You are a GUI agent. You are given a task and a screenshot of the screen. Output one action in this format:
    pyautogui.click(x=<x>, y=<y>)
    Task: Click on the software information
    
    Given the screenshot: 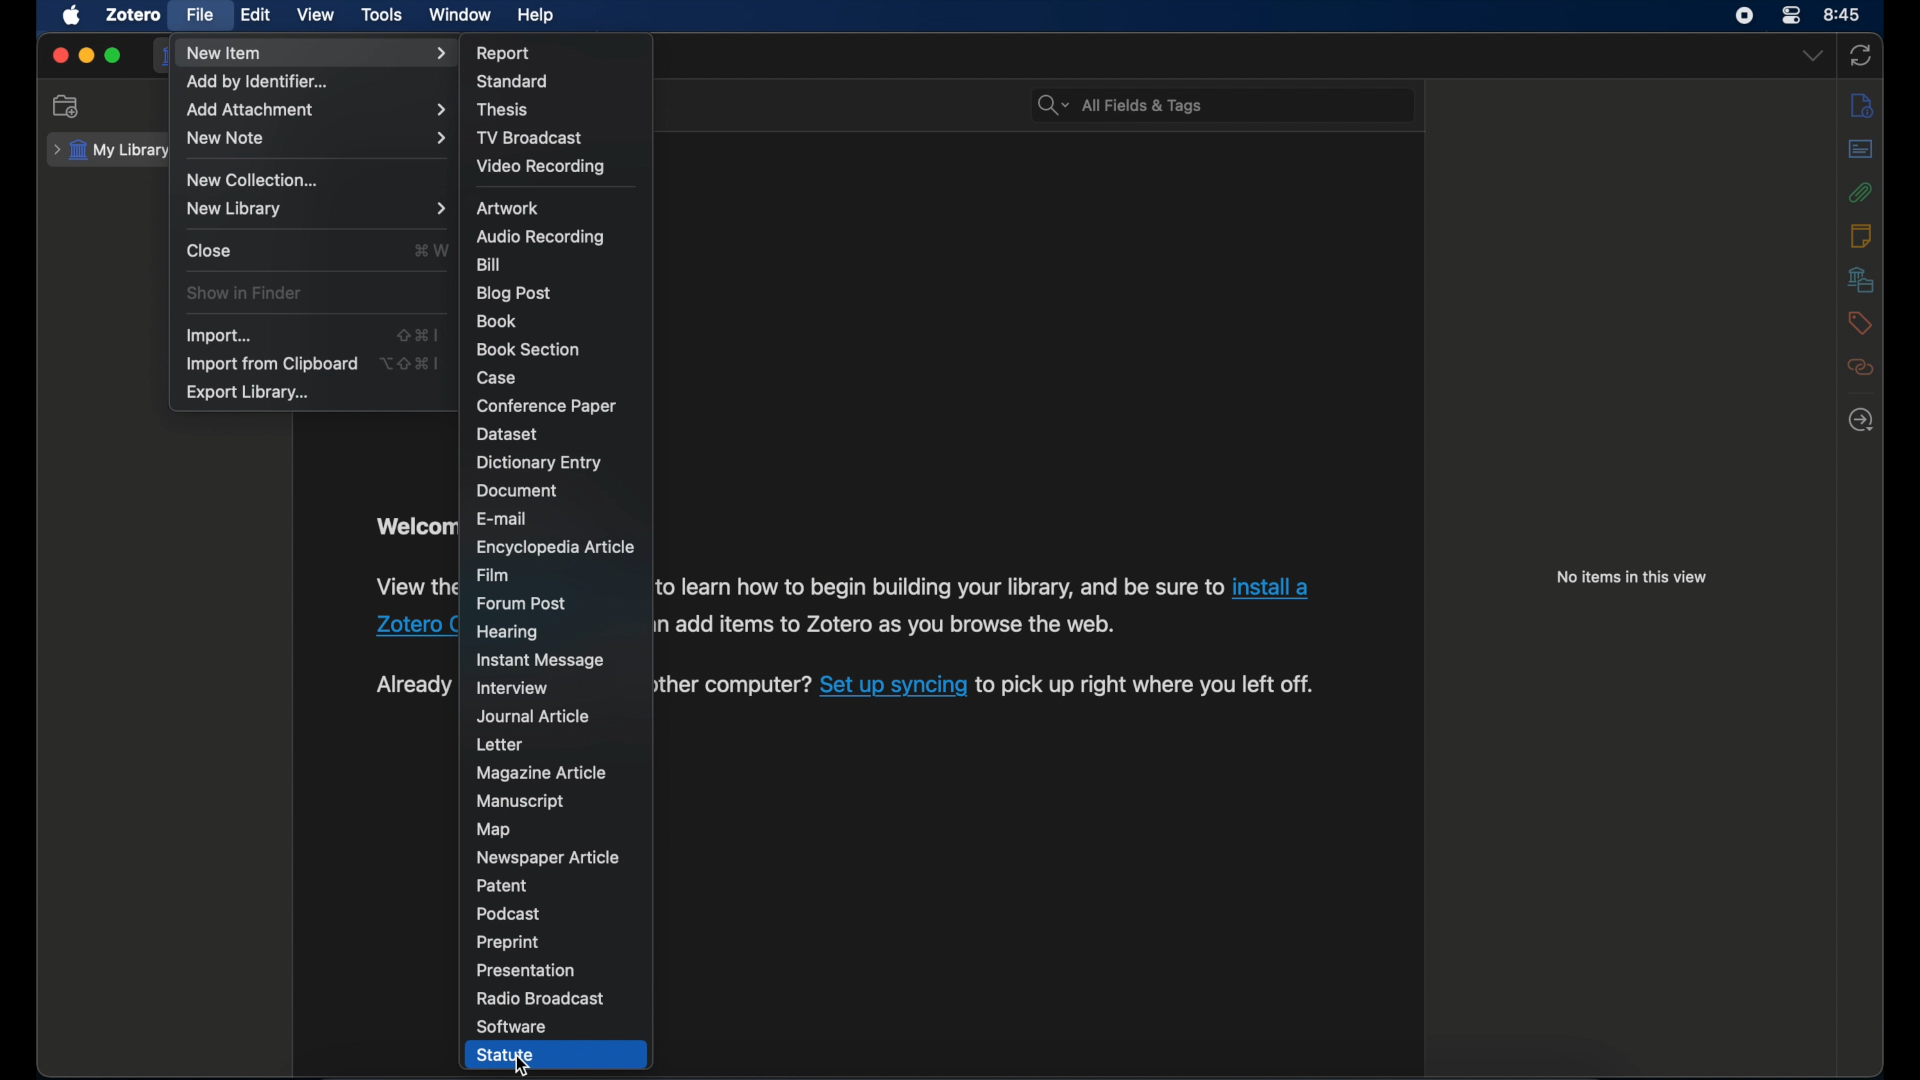 What is the action you would take?
    pyautogui.click(x=892, y=623)
    